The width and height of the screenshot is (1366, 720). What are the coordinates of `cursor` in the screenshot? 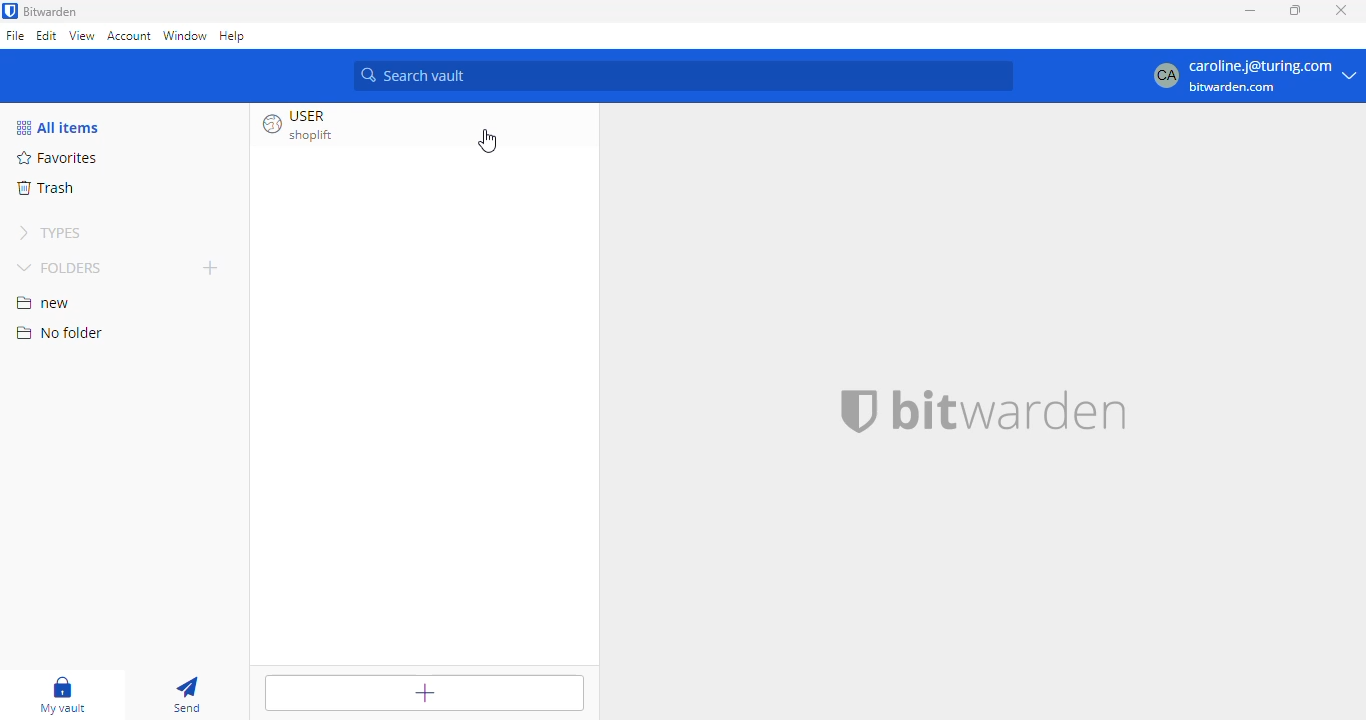 It's located at (488, 141).